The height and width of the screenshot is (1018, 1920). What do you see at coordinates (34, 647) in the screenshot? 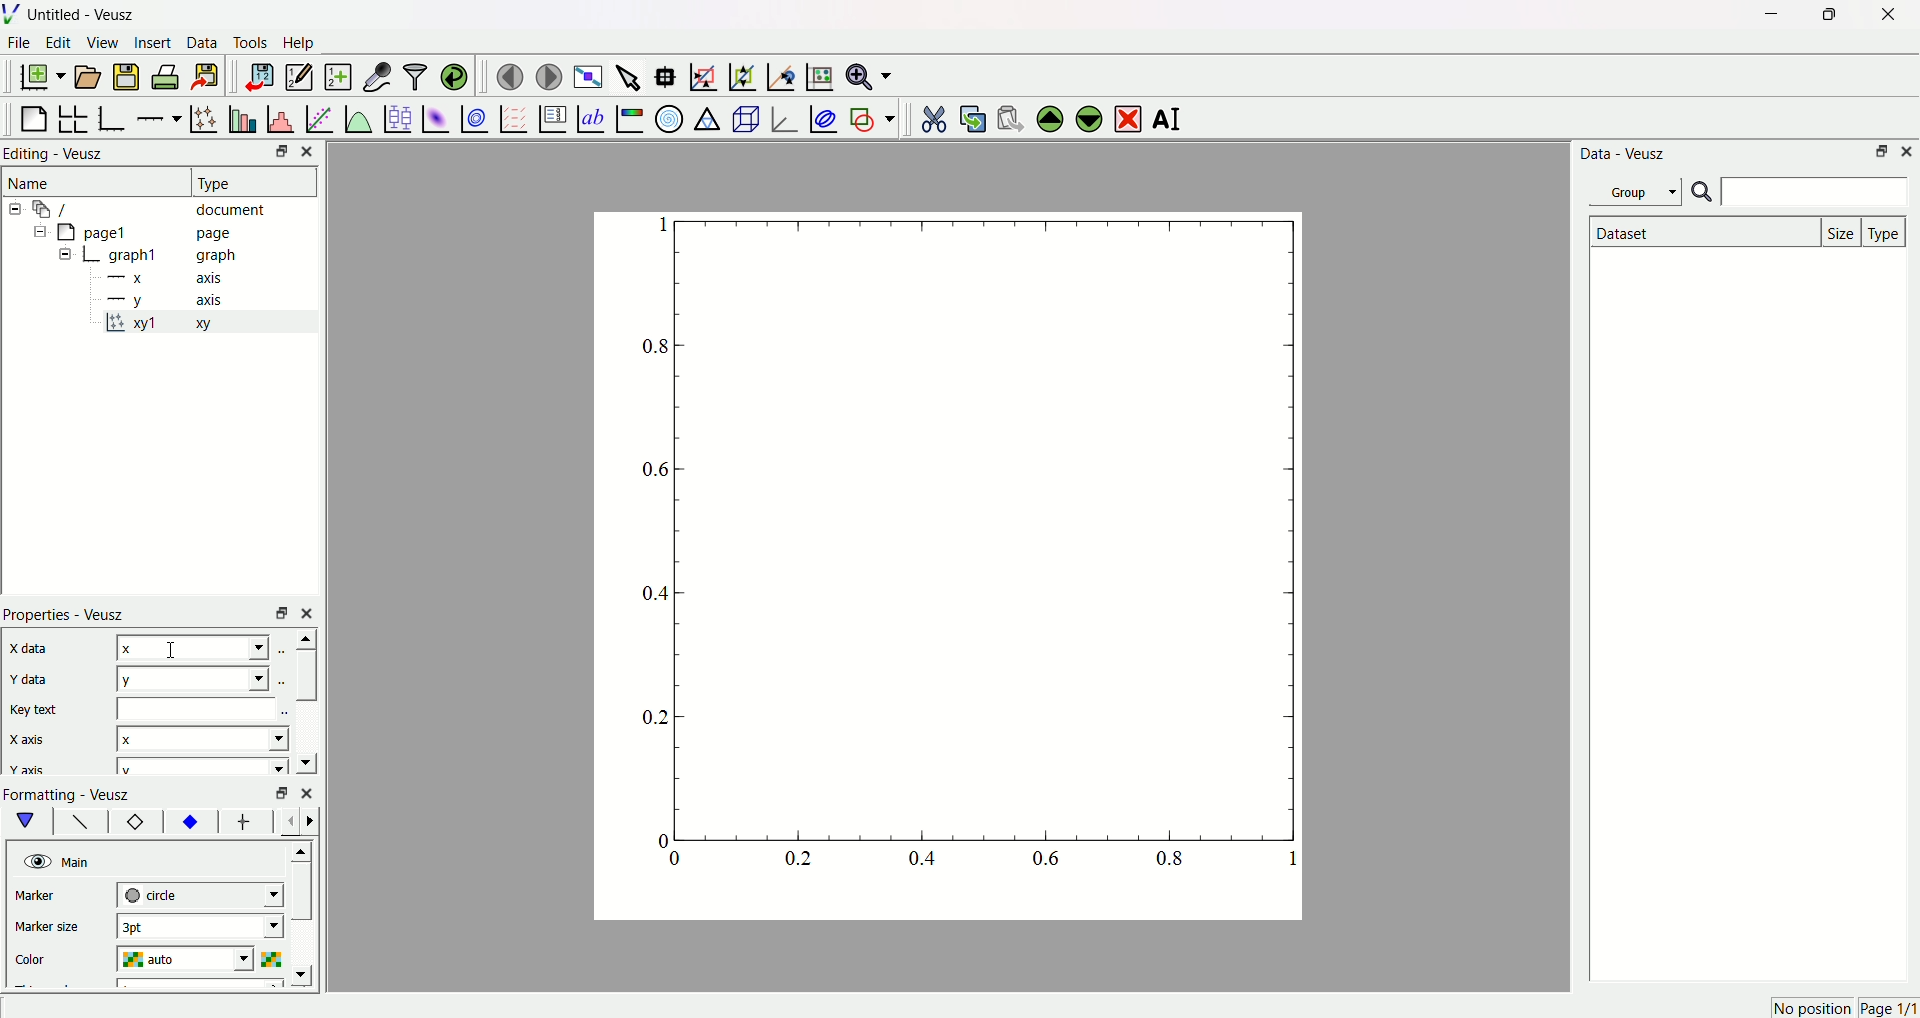
I see `x data` at bounding box center [34, 647].